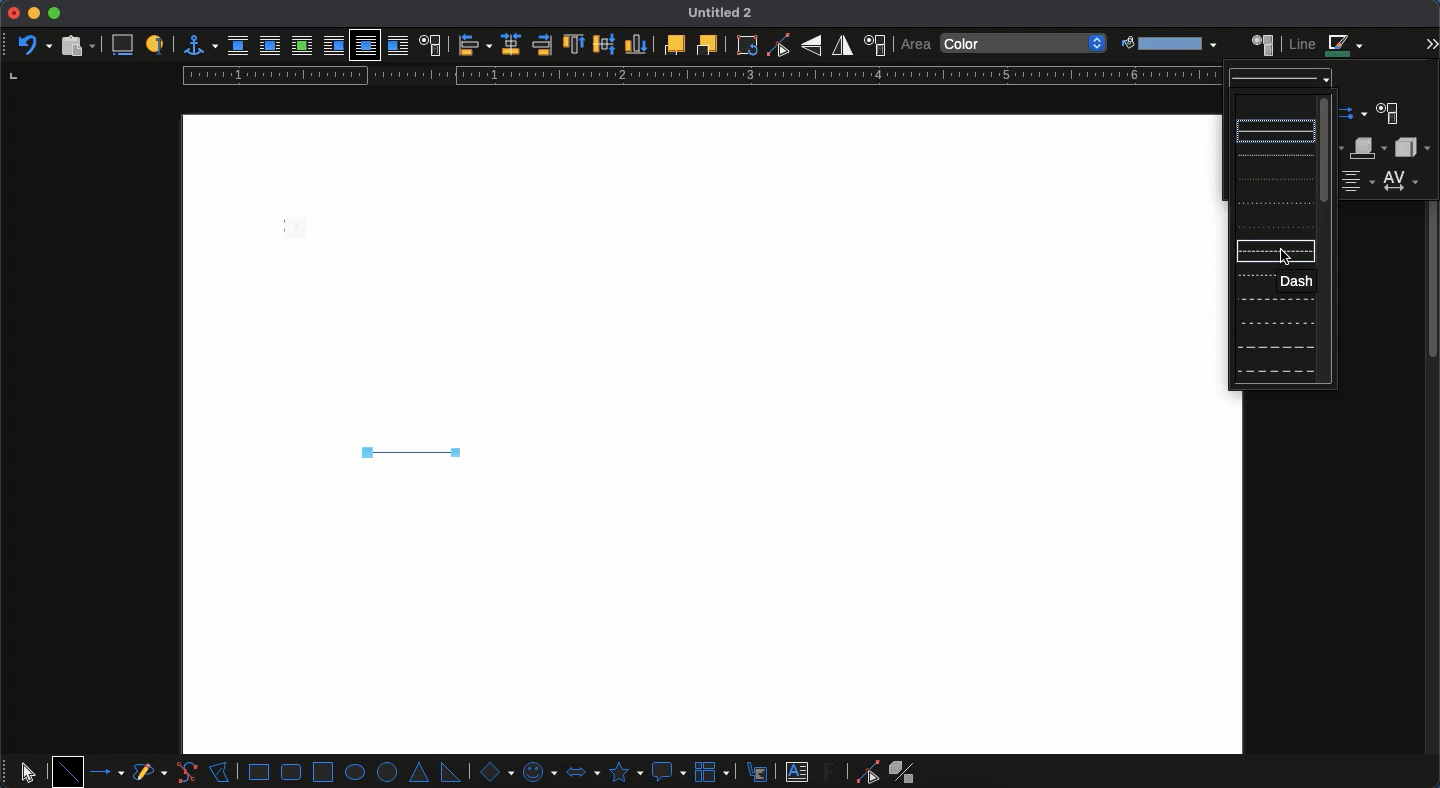 This screenshot has height=788, width=1440. What do you see at coordinates (68, 771) in the screenshot?
I see `line` at bounding box center [68, 771].